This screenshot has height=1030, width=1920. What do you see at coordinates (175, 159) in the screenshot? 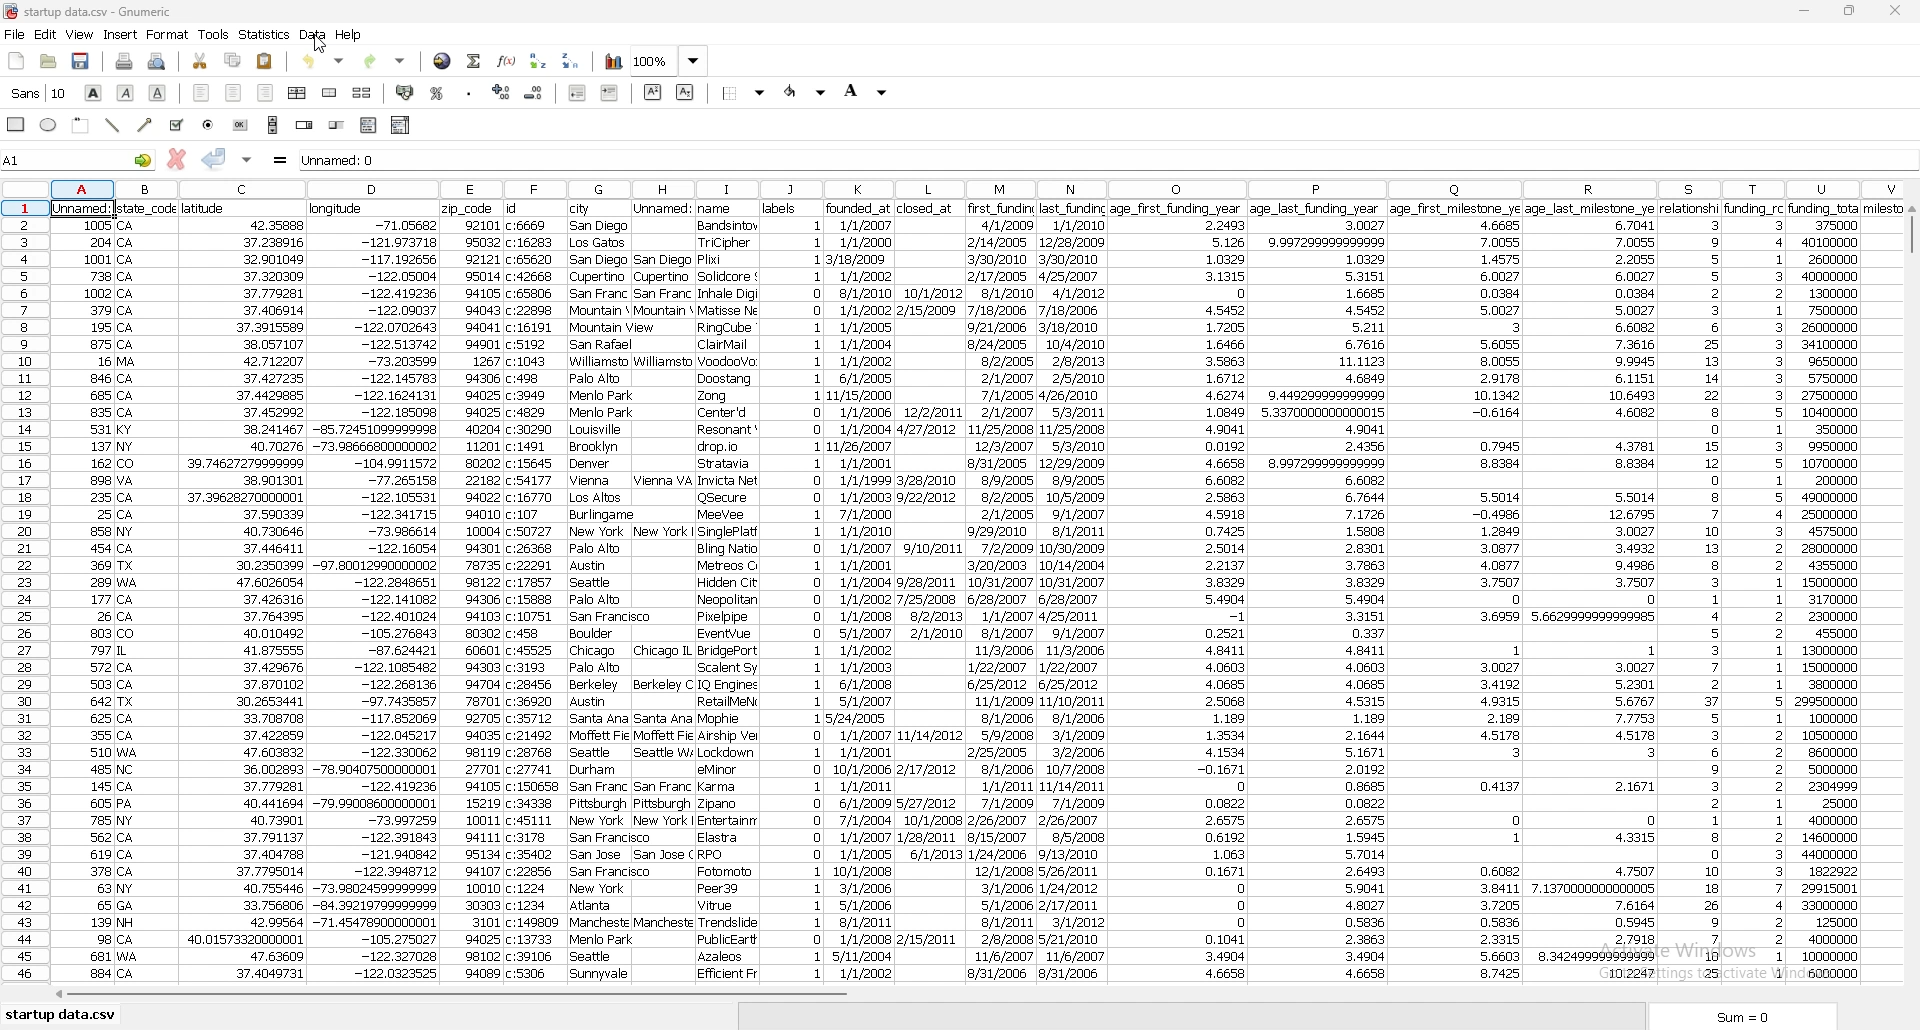
I see `cancel changes` at bounding box center [175, 159].